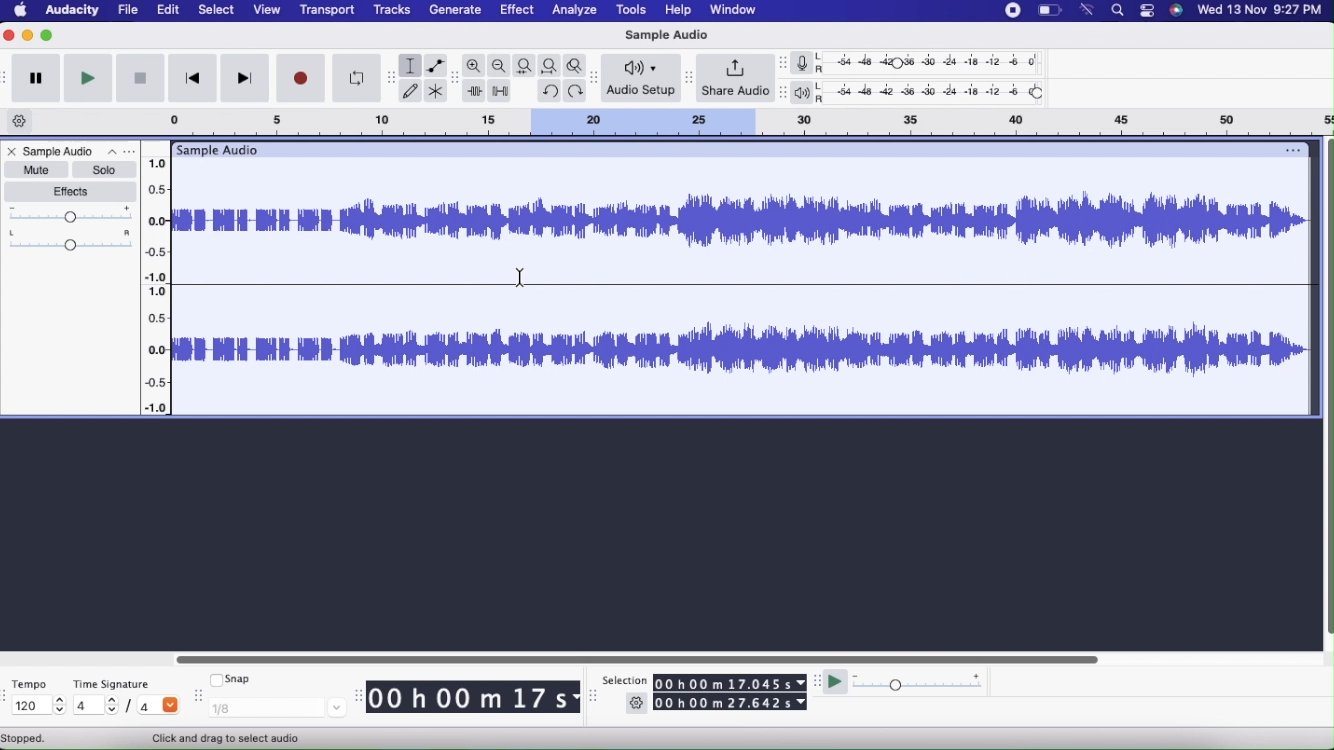 The width and height of the screenshot is (1334, 750). Describe the element at coordinates (10, 36) in the screenshot. I see `Close` at that location.